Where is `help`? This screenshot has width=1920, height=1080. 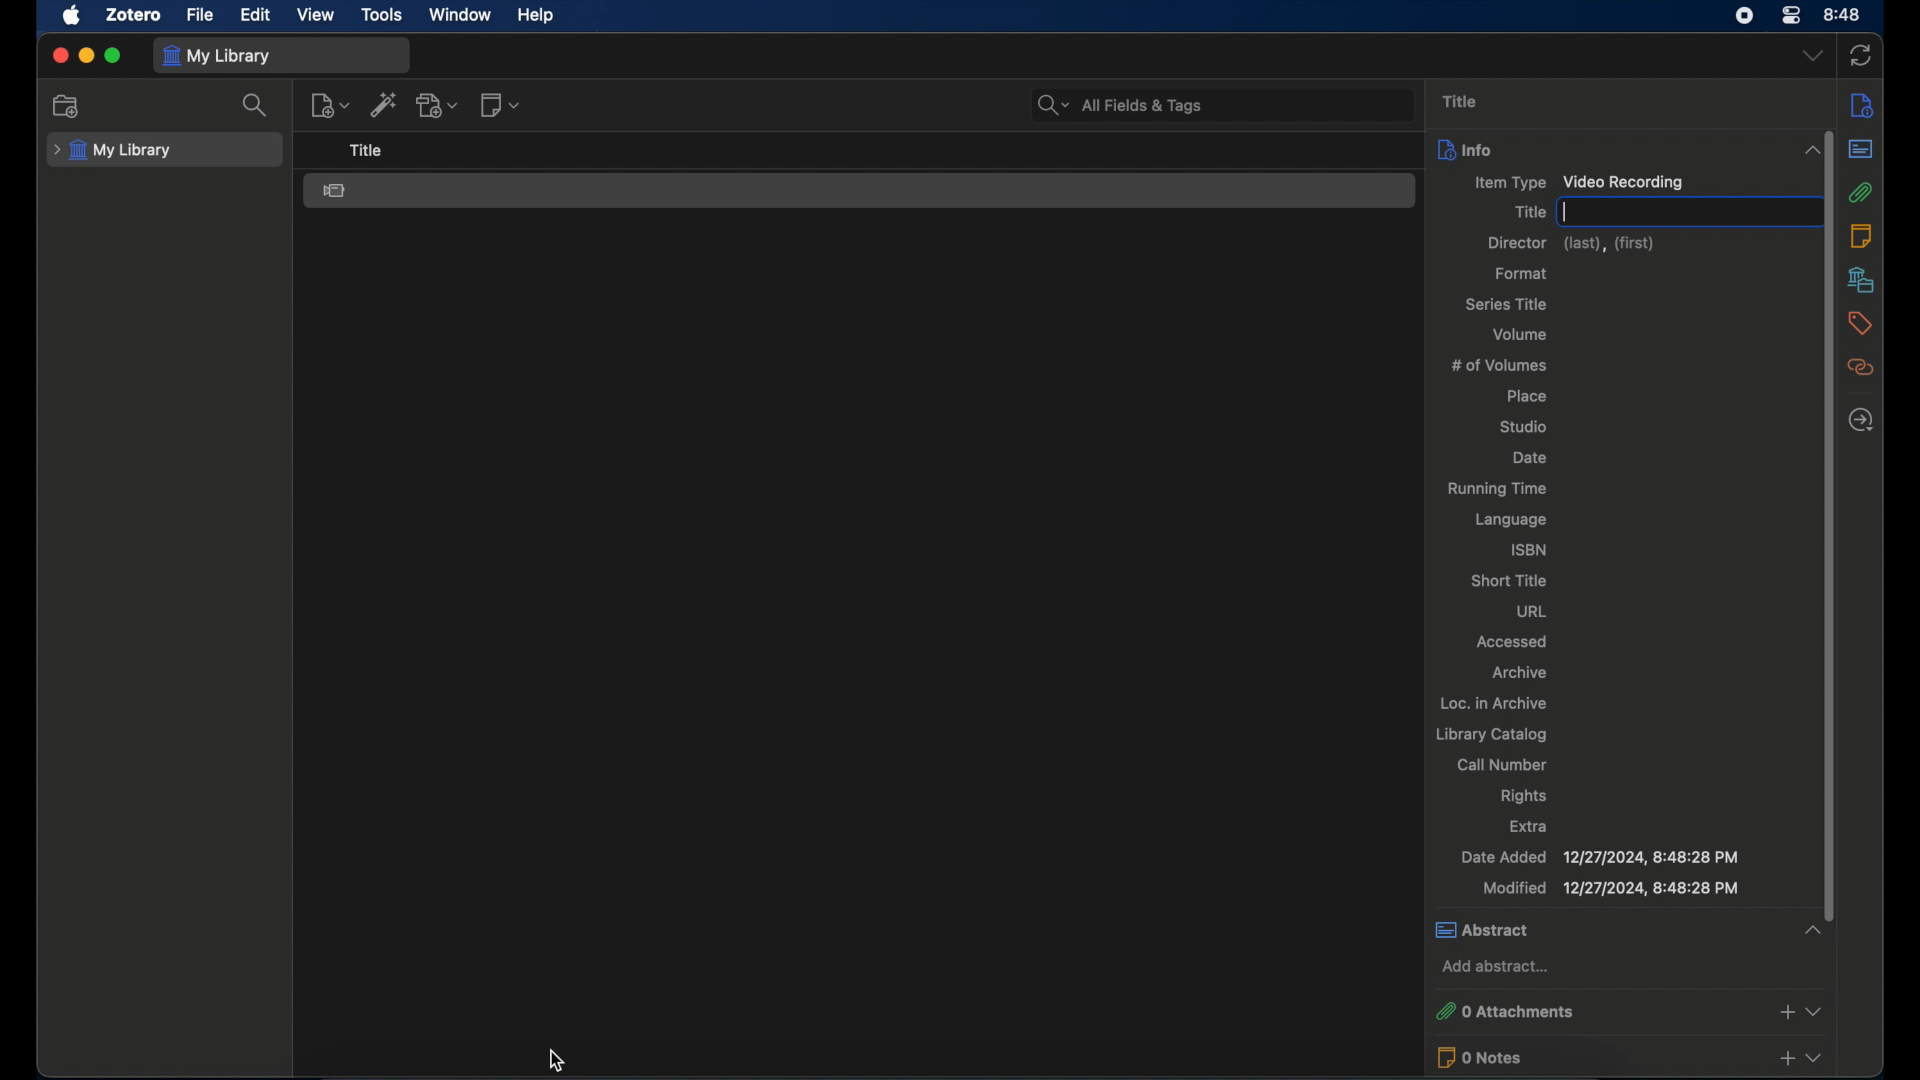 help is located at coordinates (538, 16).